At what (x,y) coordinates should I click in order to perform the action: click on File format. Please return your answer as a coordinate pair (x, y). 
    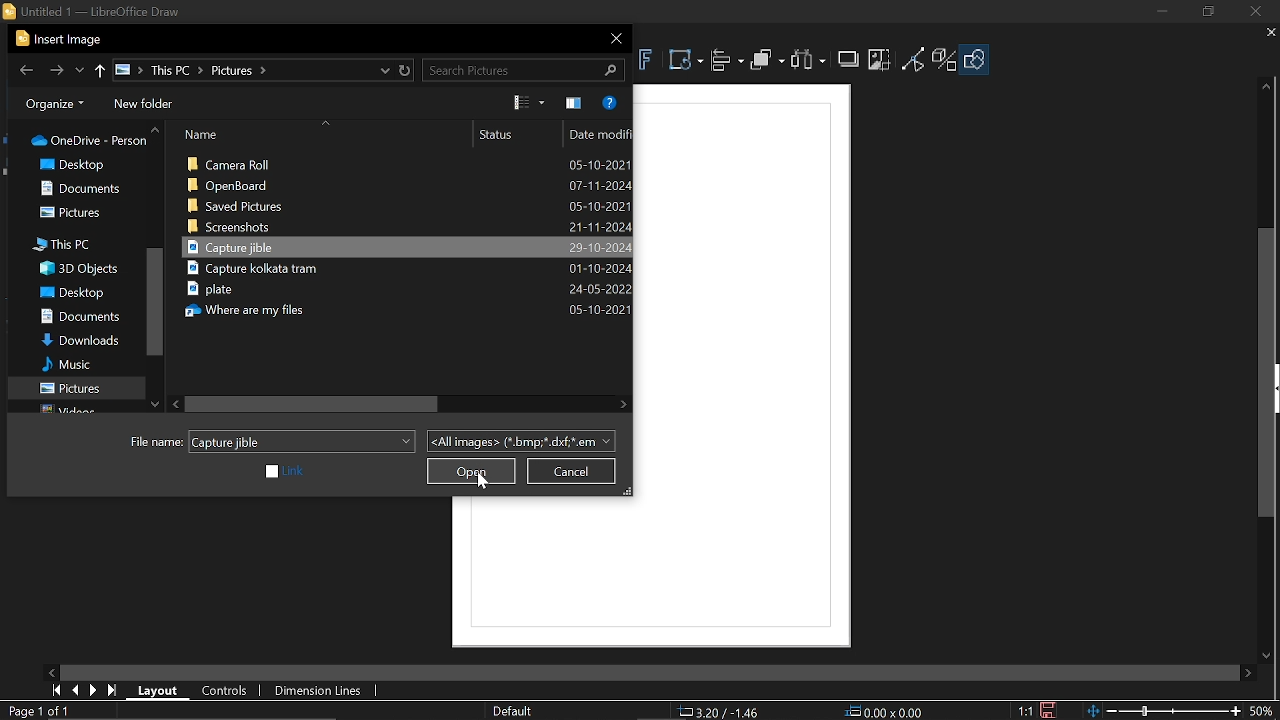
    Looking at the image, I should click on (522, 440).